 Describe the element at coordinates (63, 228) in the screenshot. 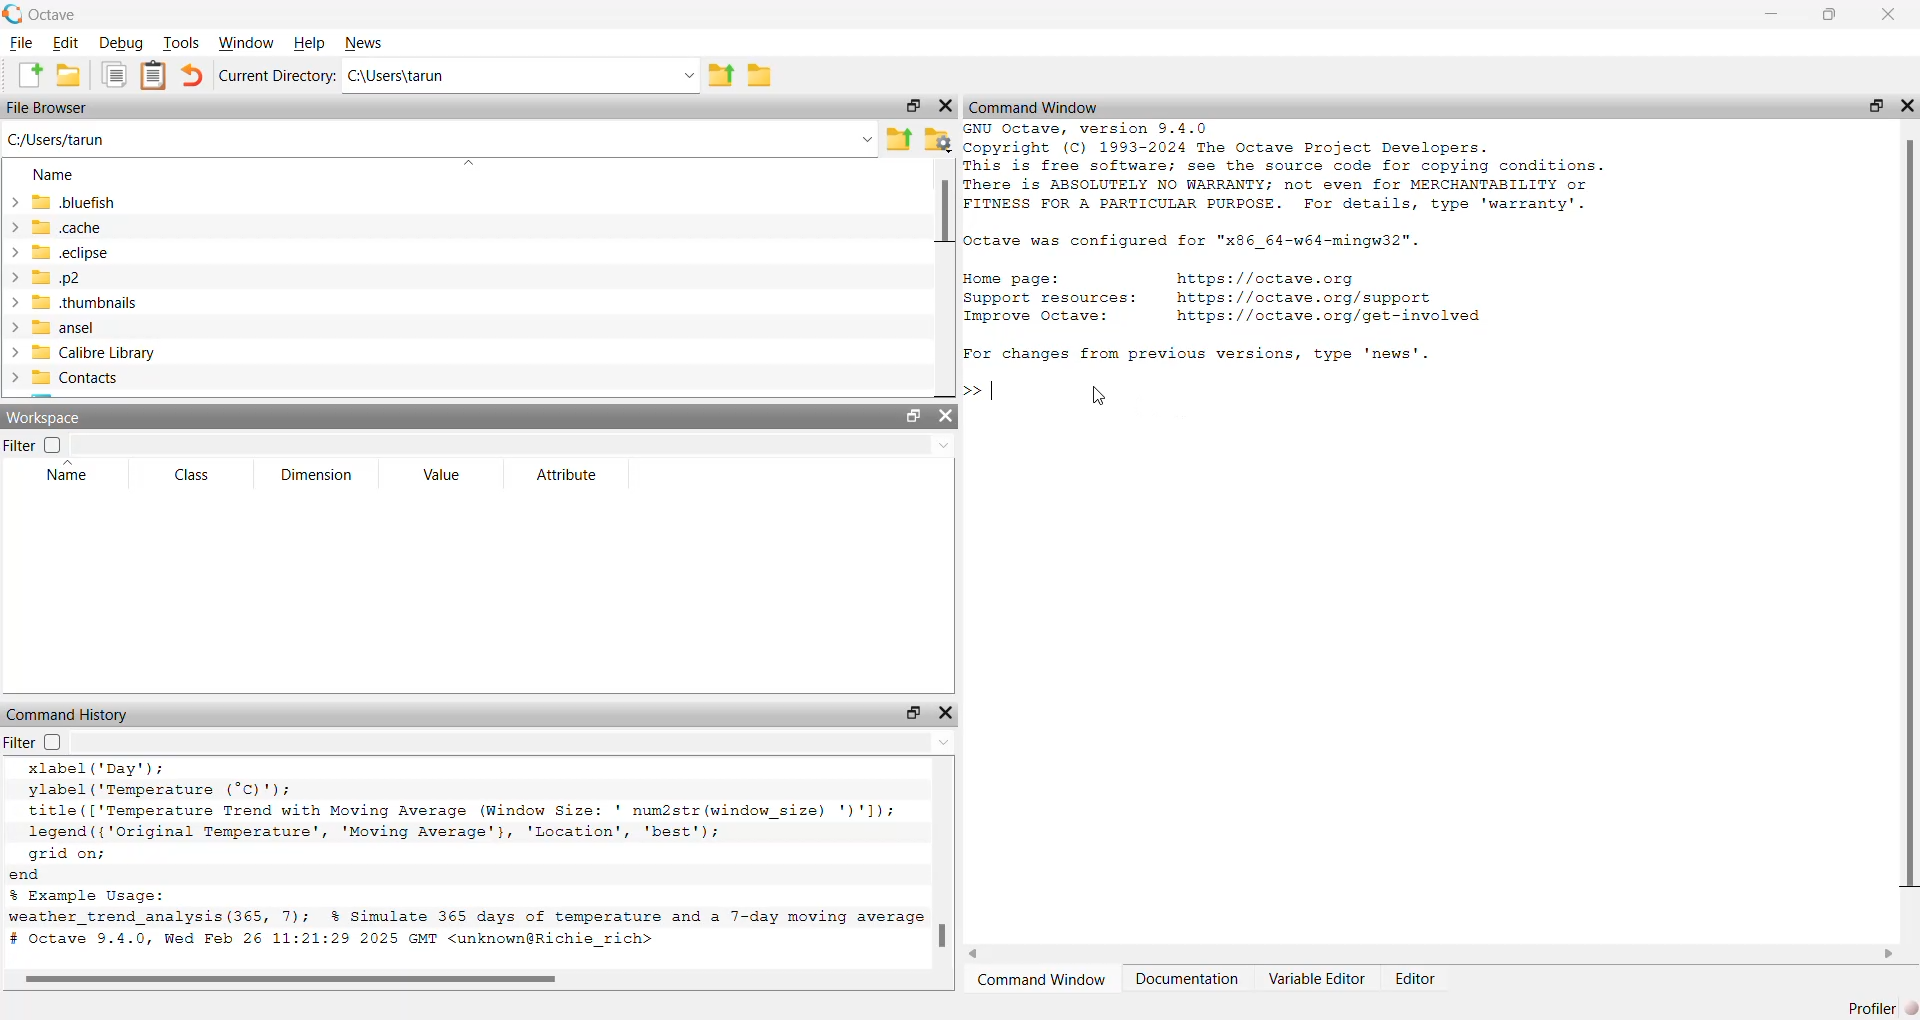

I see `«cache` at that location.